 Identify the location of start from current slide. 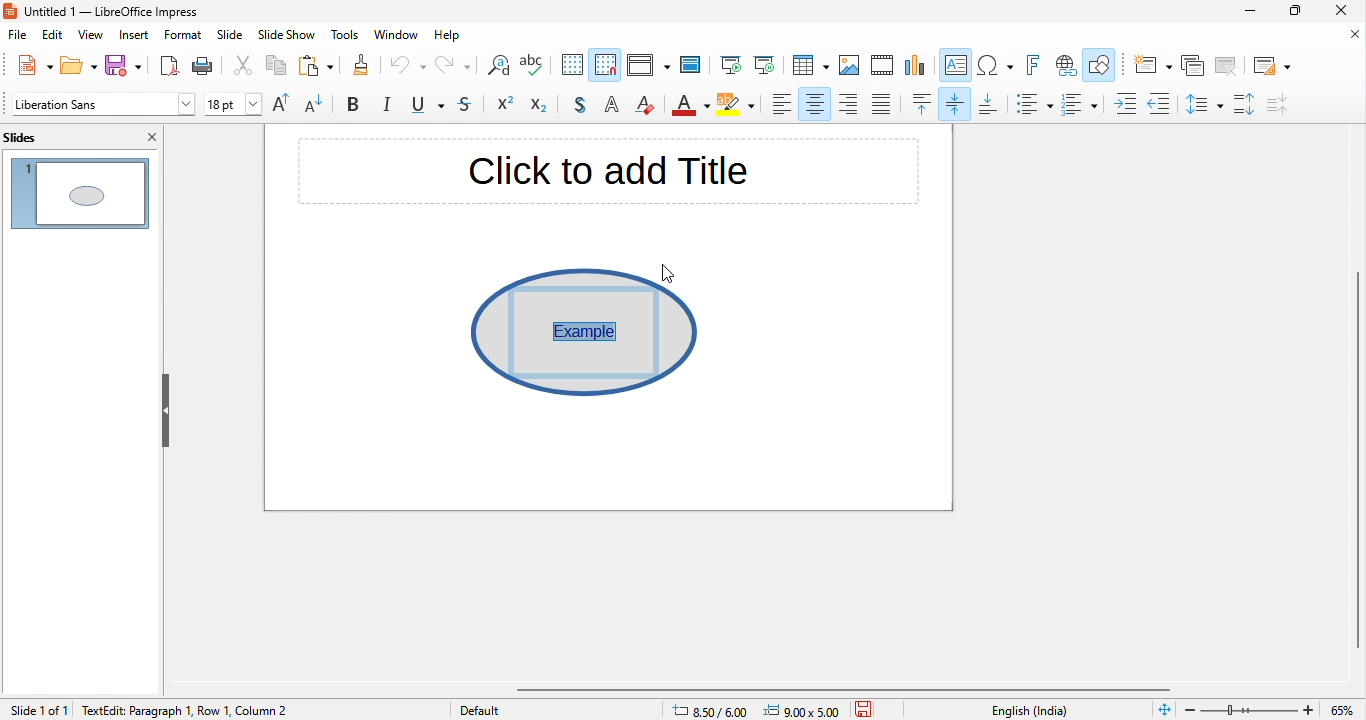
(764, 65).